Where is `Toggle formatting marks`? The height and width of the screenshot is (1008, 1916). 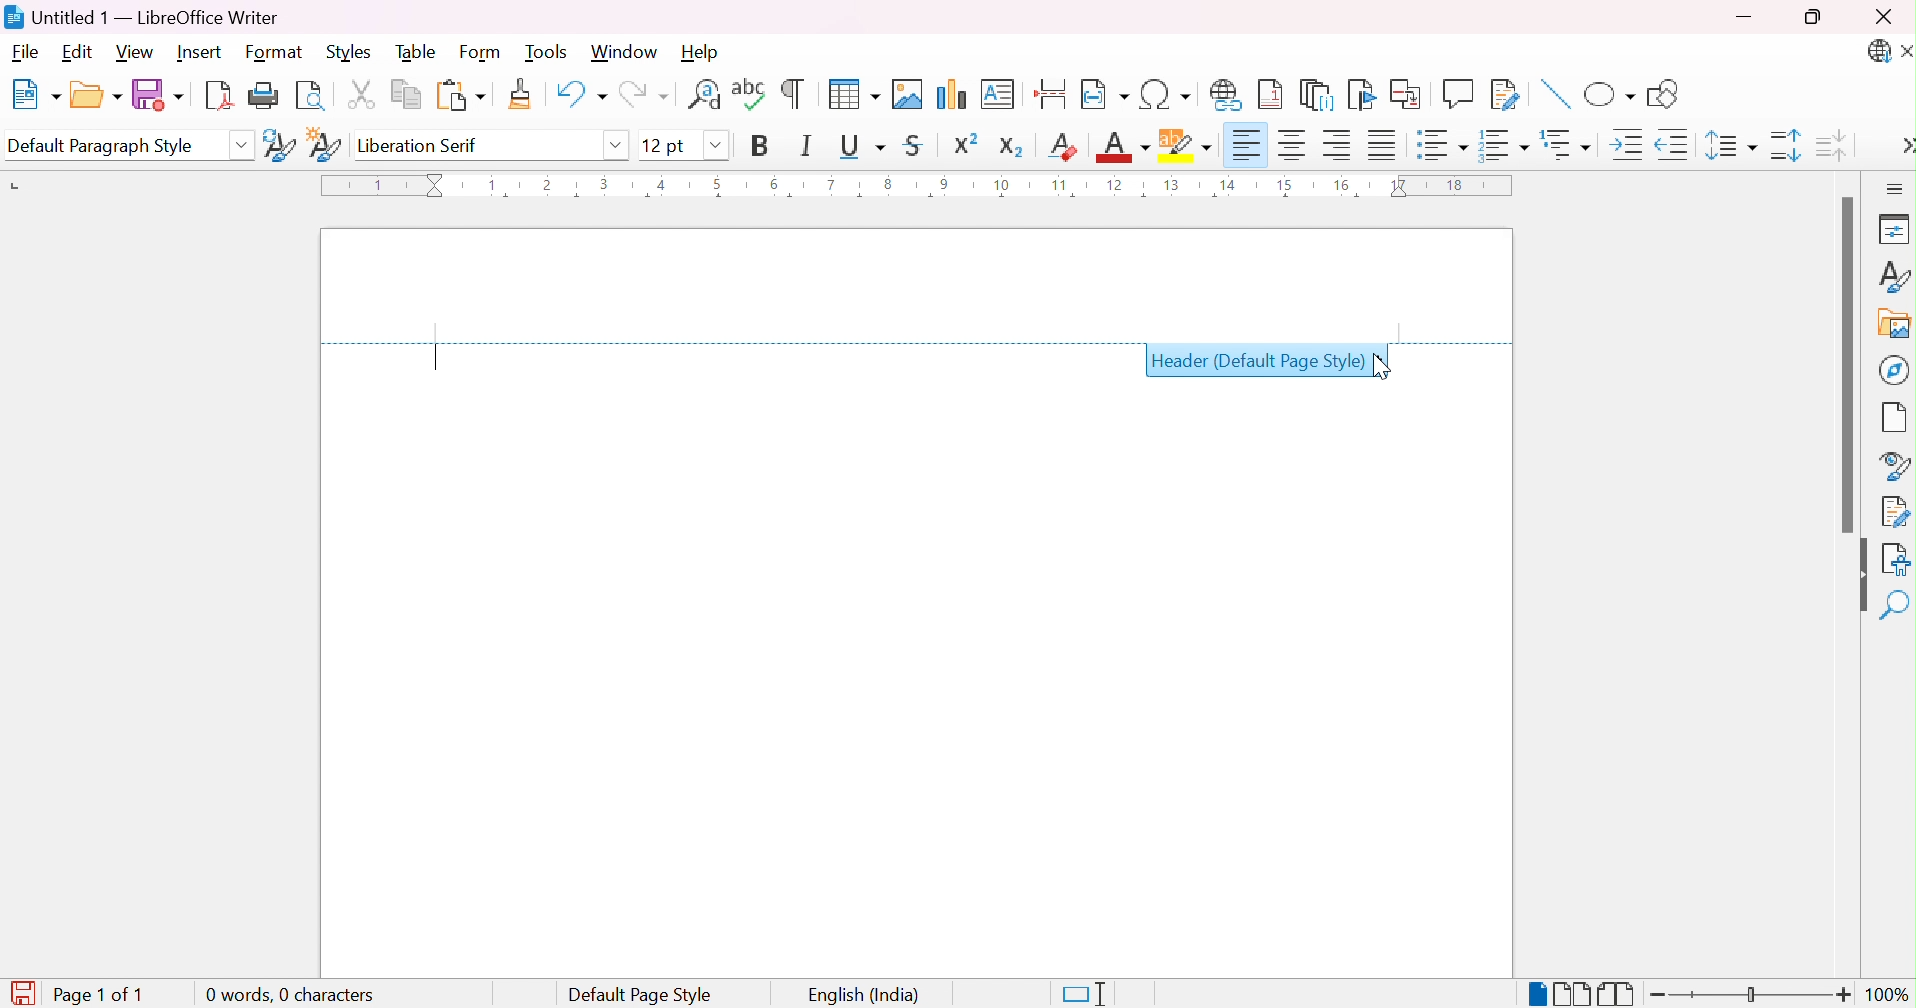
Toggle formatting marks is located at coordinates (793, 93).